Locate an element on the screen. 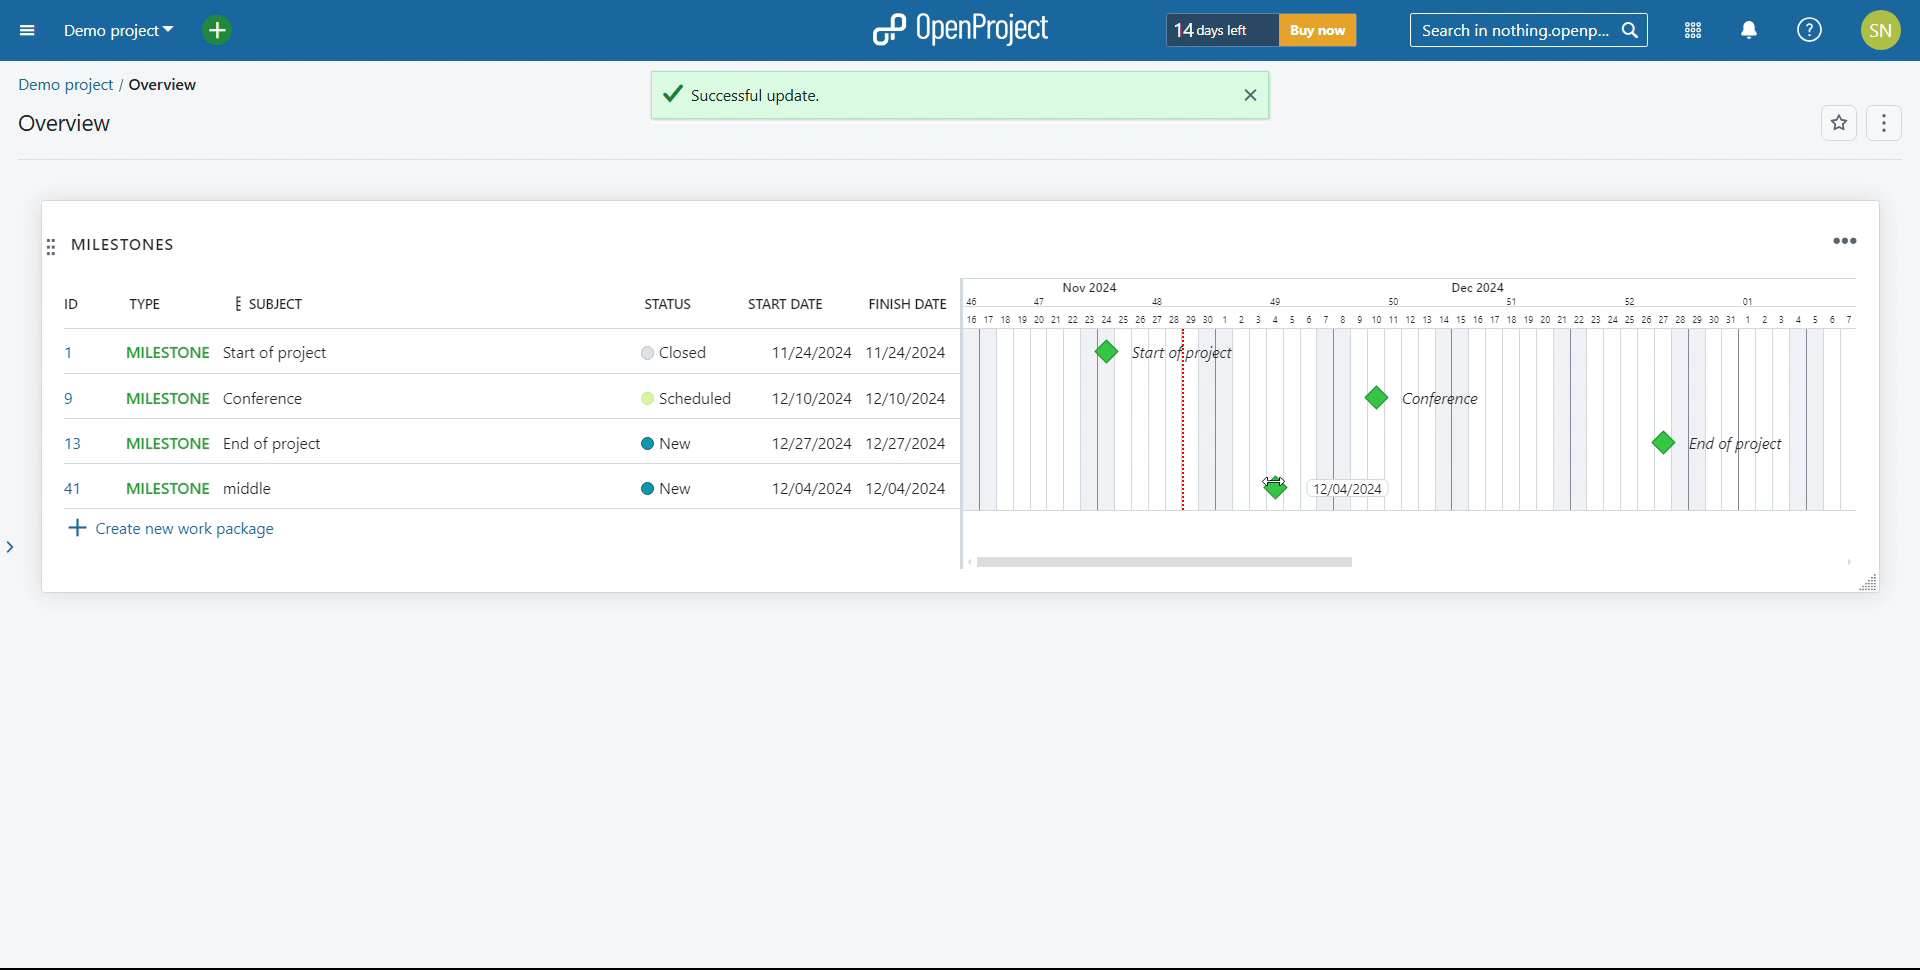  status is located at coordinates (668, 302).